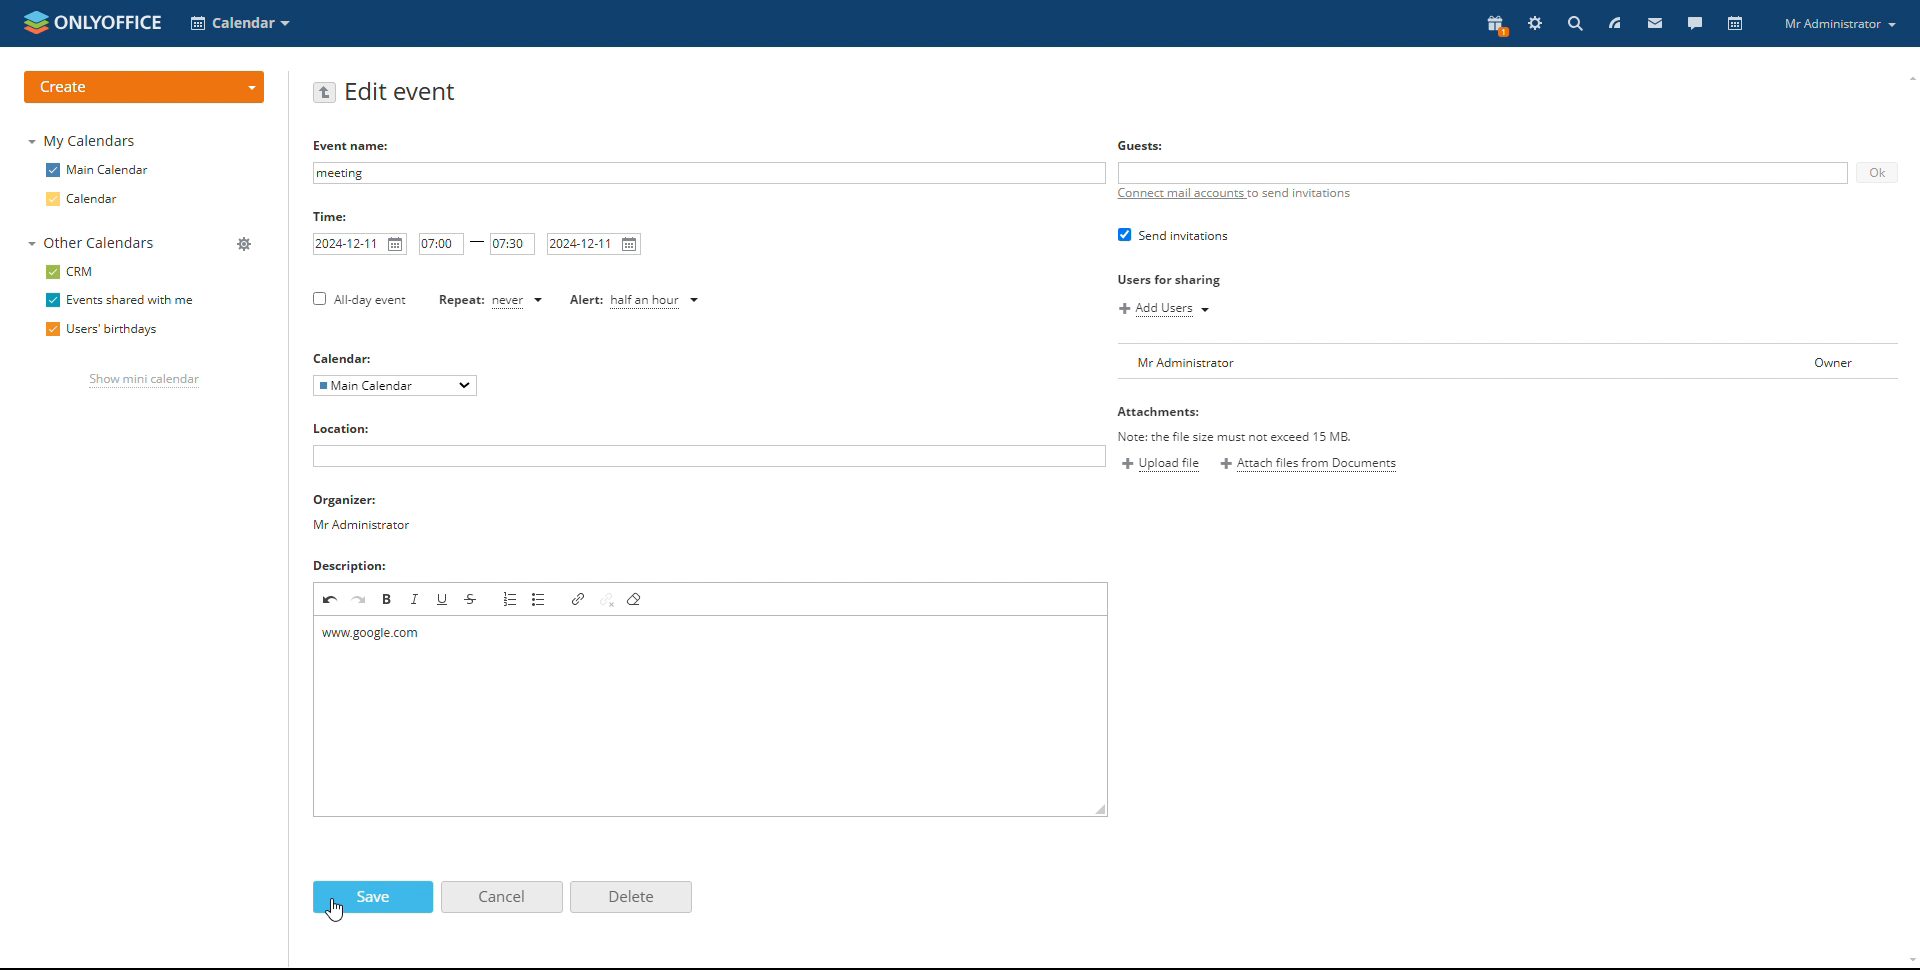 Image resolution: width=1920 pixels, height=970 pixels. Describe the element at coordinates (360, 245) in the screenshot. I see `start date` at that location.